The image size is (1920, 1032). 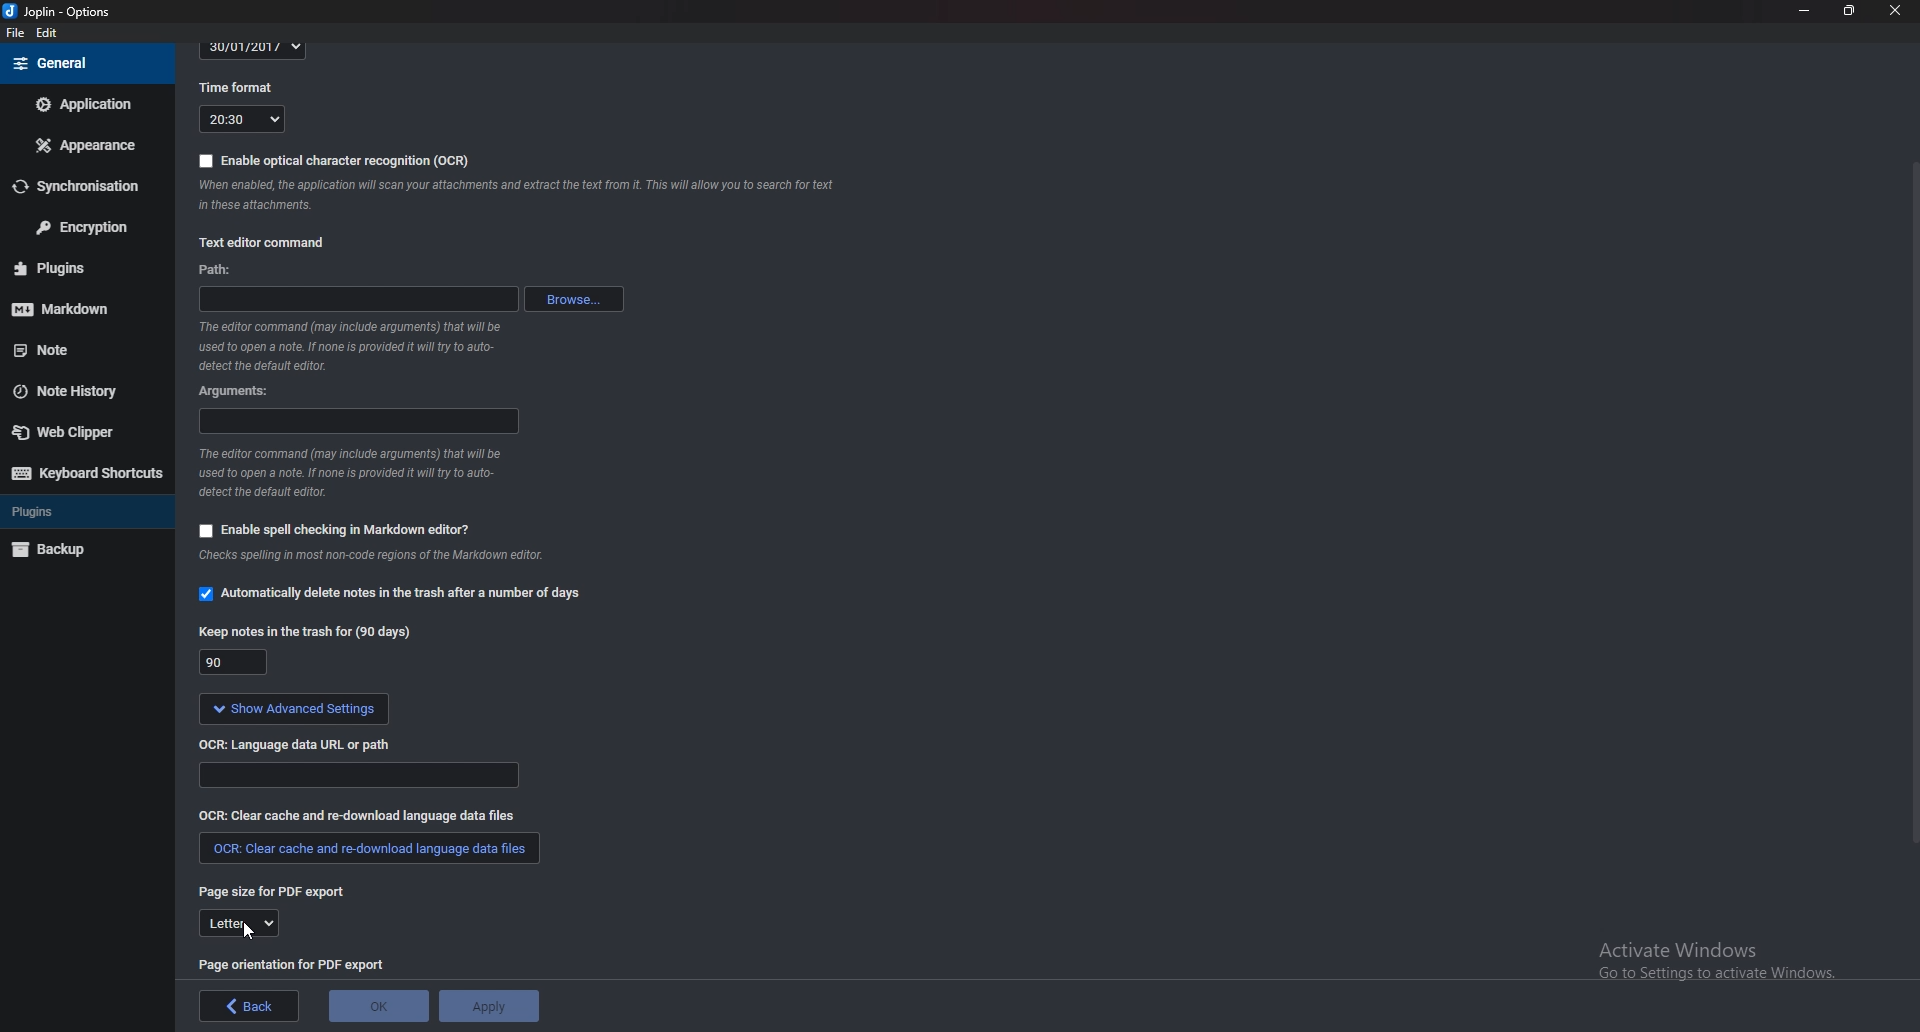 What do you see at coordinates (239, 925) in the screenshot?
I see `Letter` at bounding box center [239, 925].